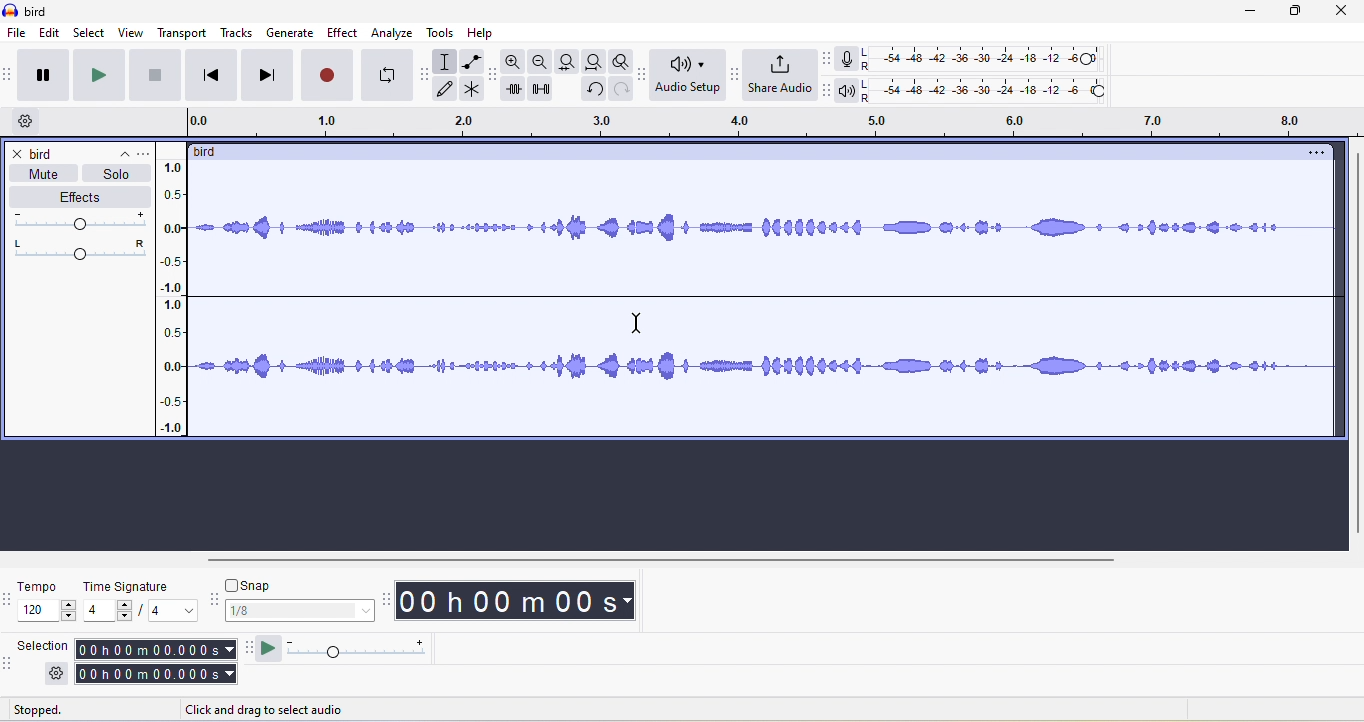 The width and height of the screenshot is (1364, 722). What do you see at coordinates (157, 80) in the screenshot?
I see `stop` at bounding box center [157, 80].